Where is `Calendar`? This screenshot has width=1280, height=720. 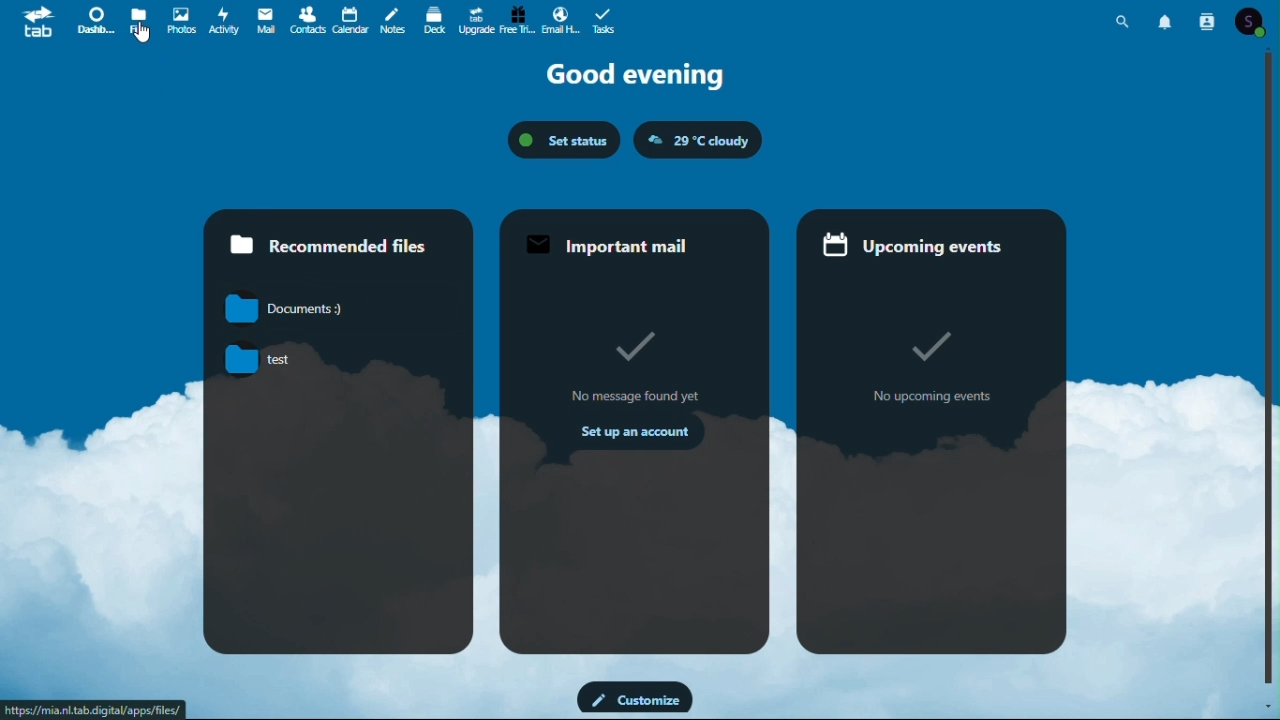 Calendar is located at coordinates (353, 21).